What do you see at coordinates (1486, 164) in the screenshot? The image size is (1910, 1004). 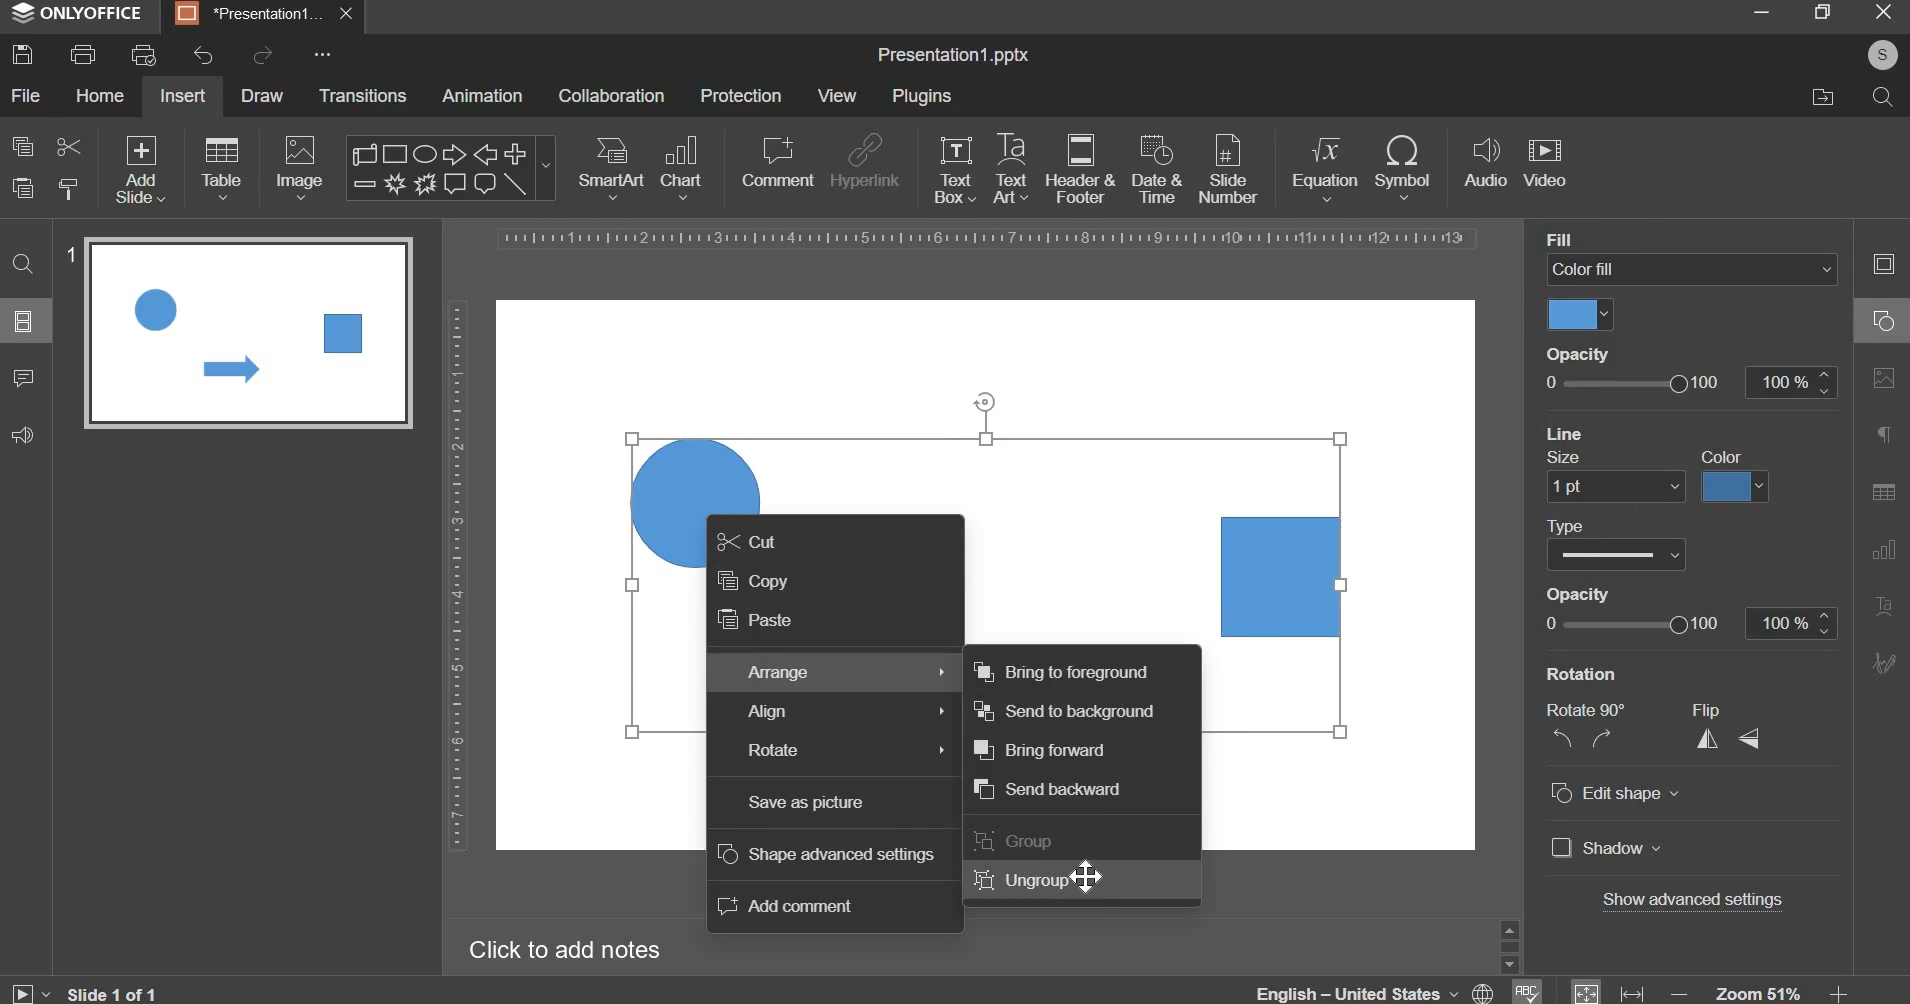 I see `audio` at bounding box center [1486, 164].